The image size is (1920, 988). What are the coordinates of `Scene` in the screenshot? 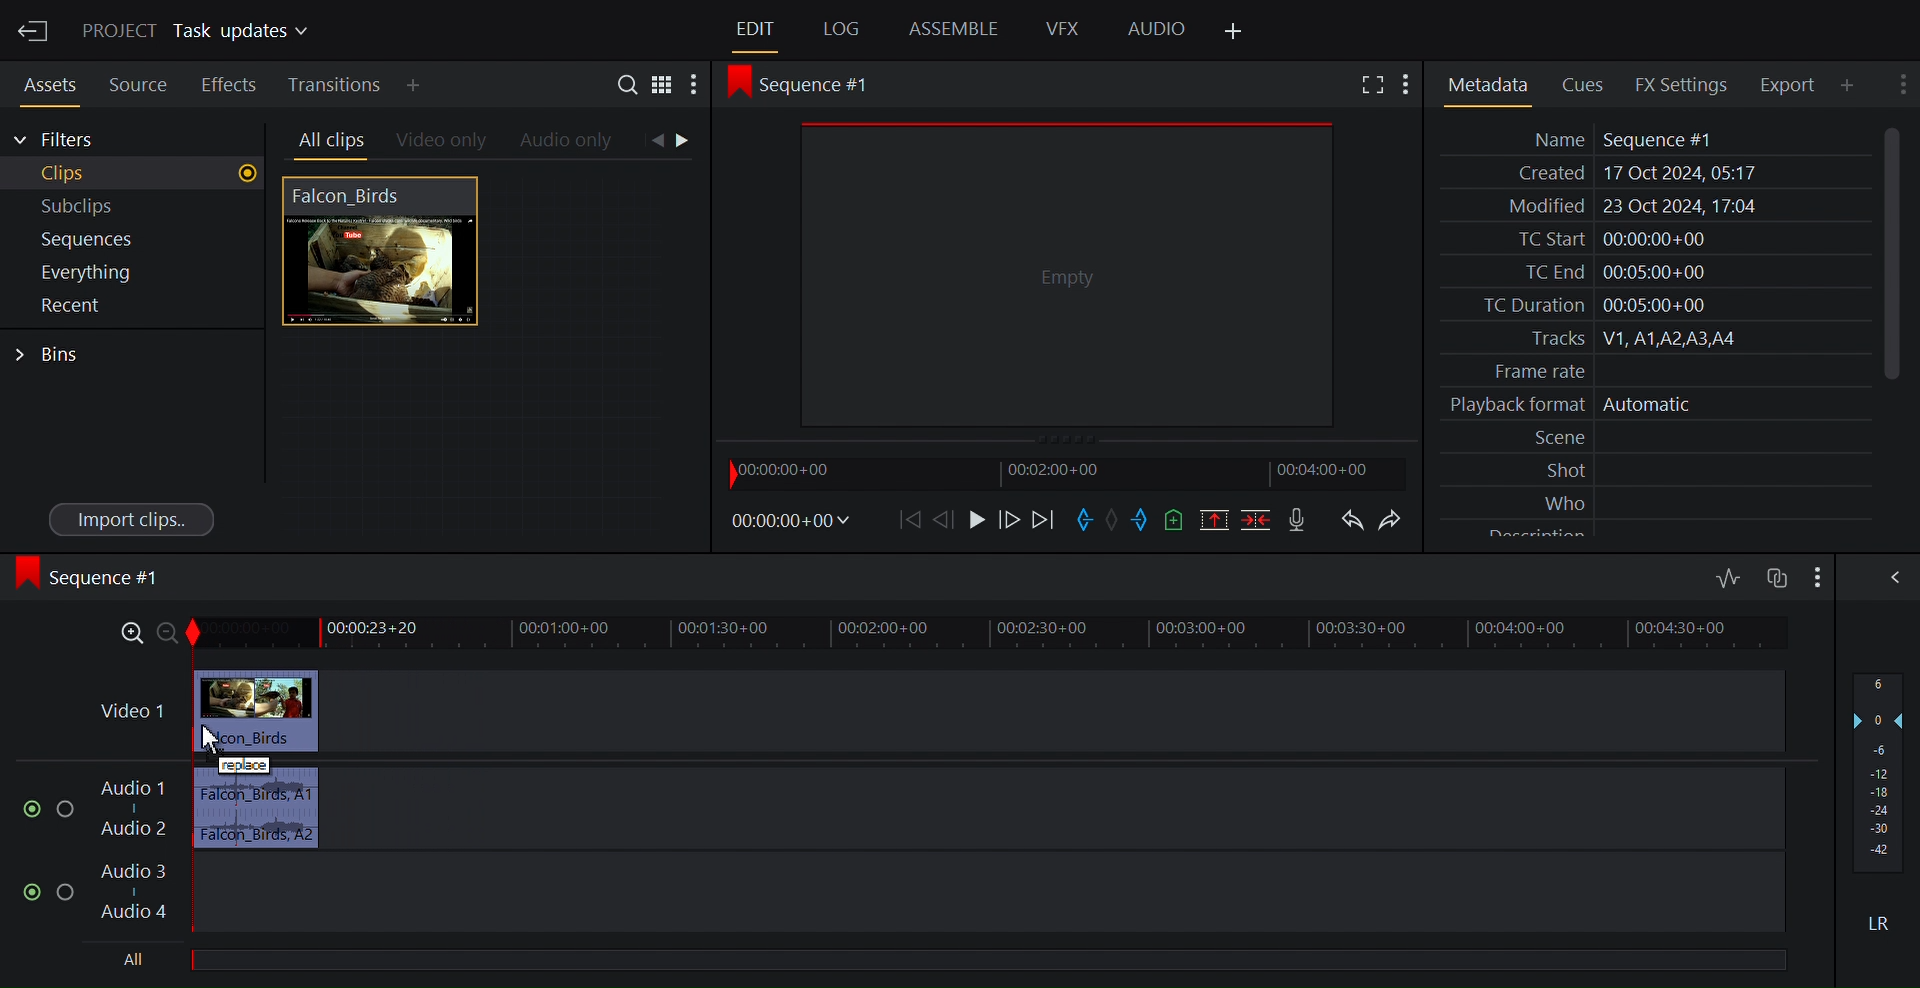 It's located at (1658, 438).